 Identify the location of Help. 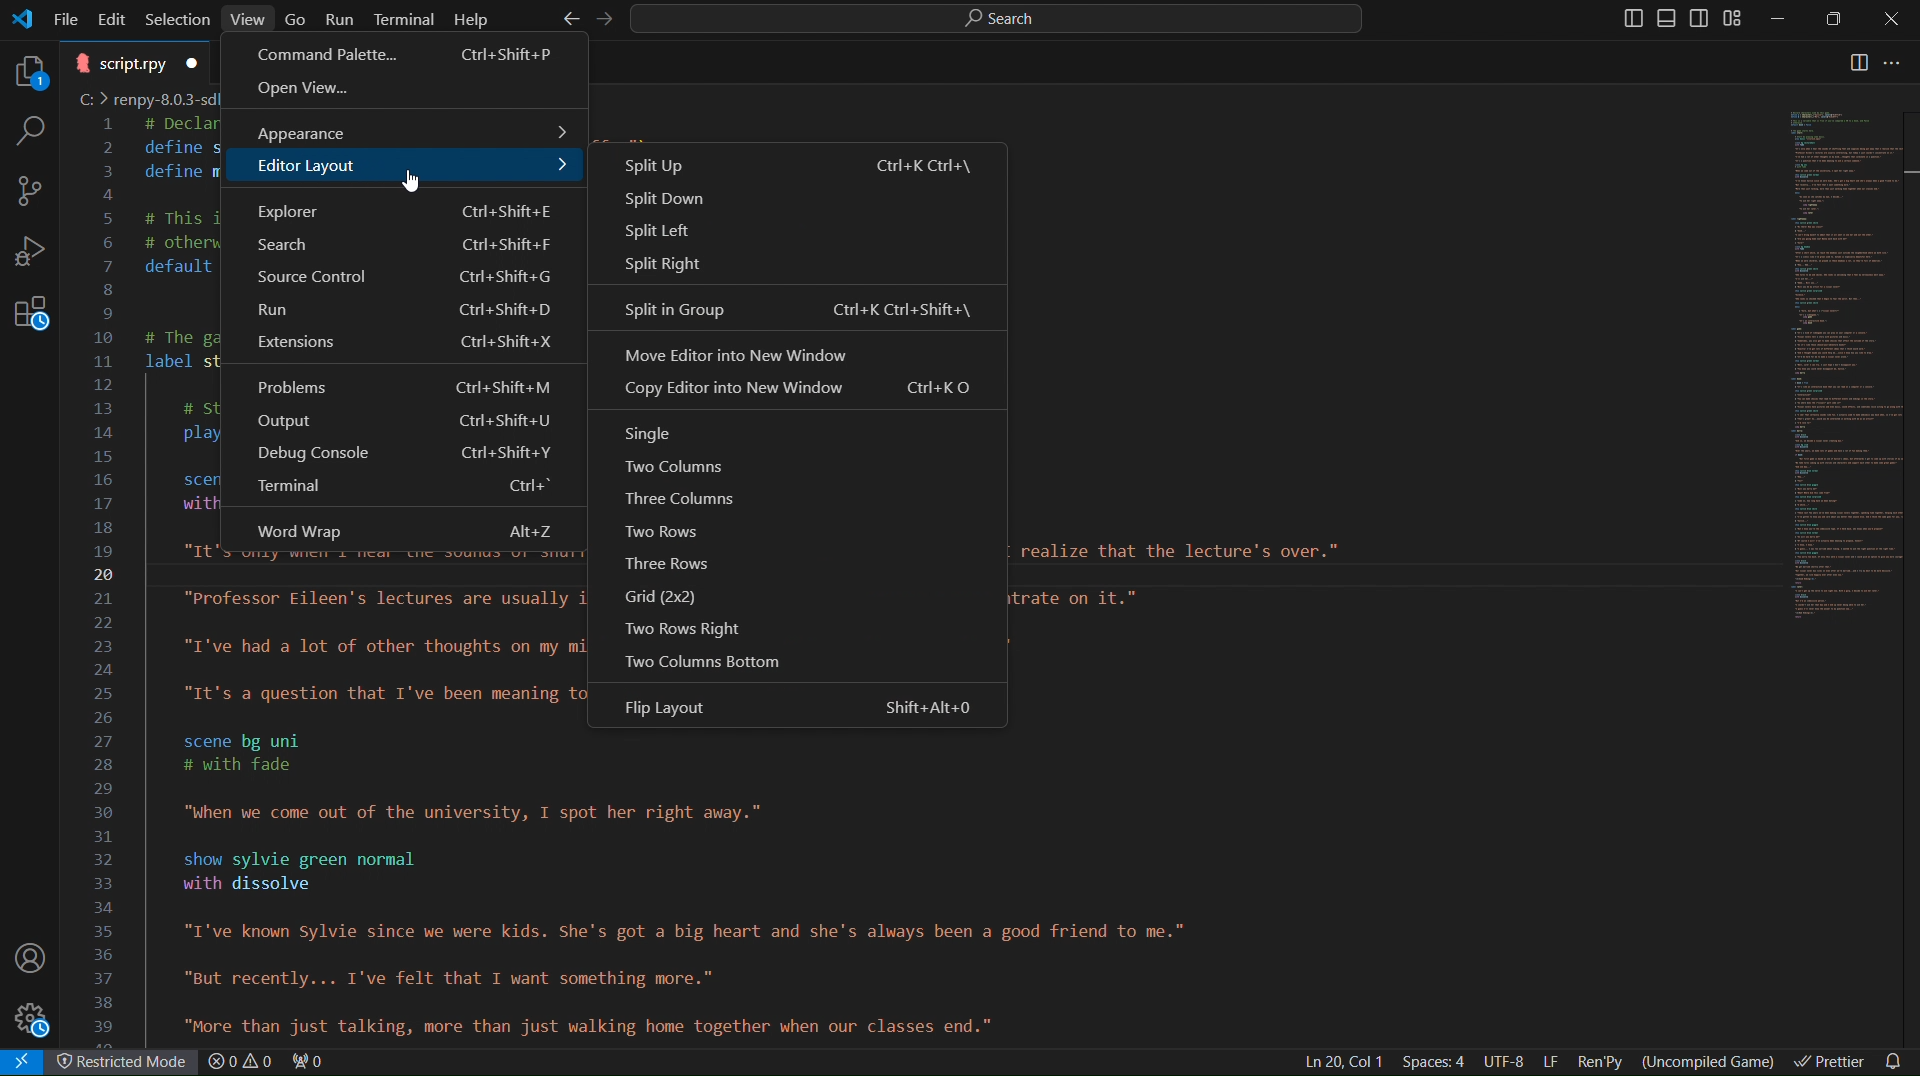
(471, 18).